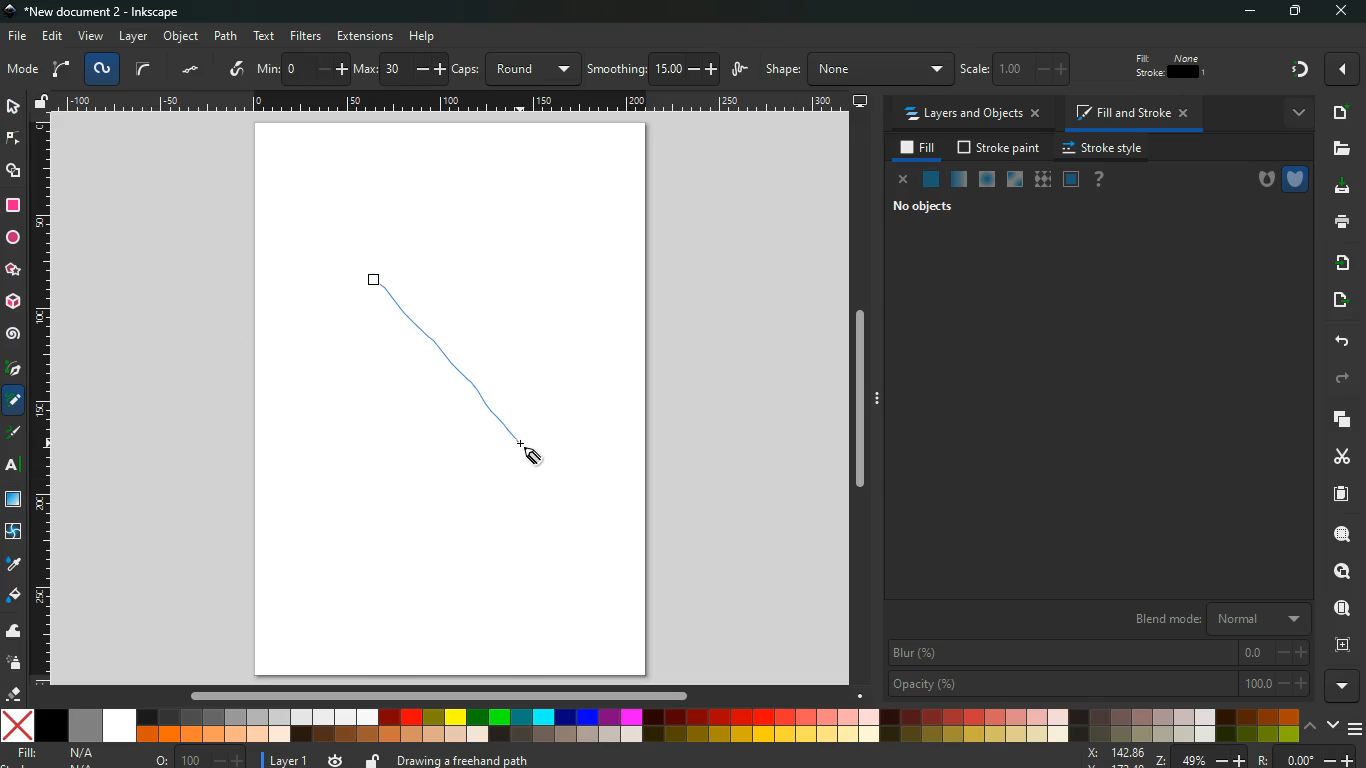  Describe the element at coordinates (106, 11) in the screenshot. I see `inkscape` at that location.